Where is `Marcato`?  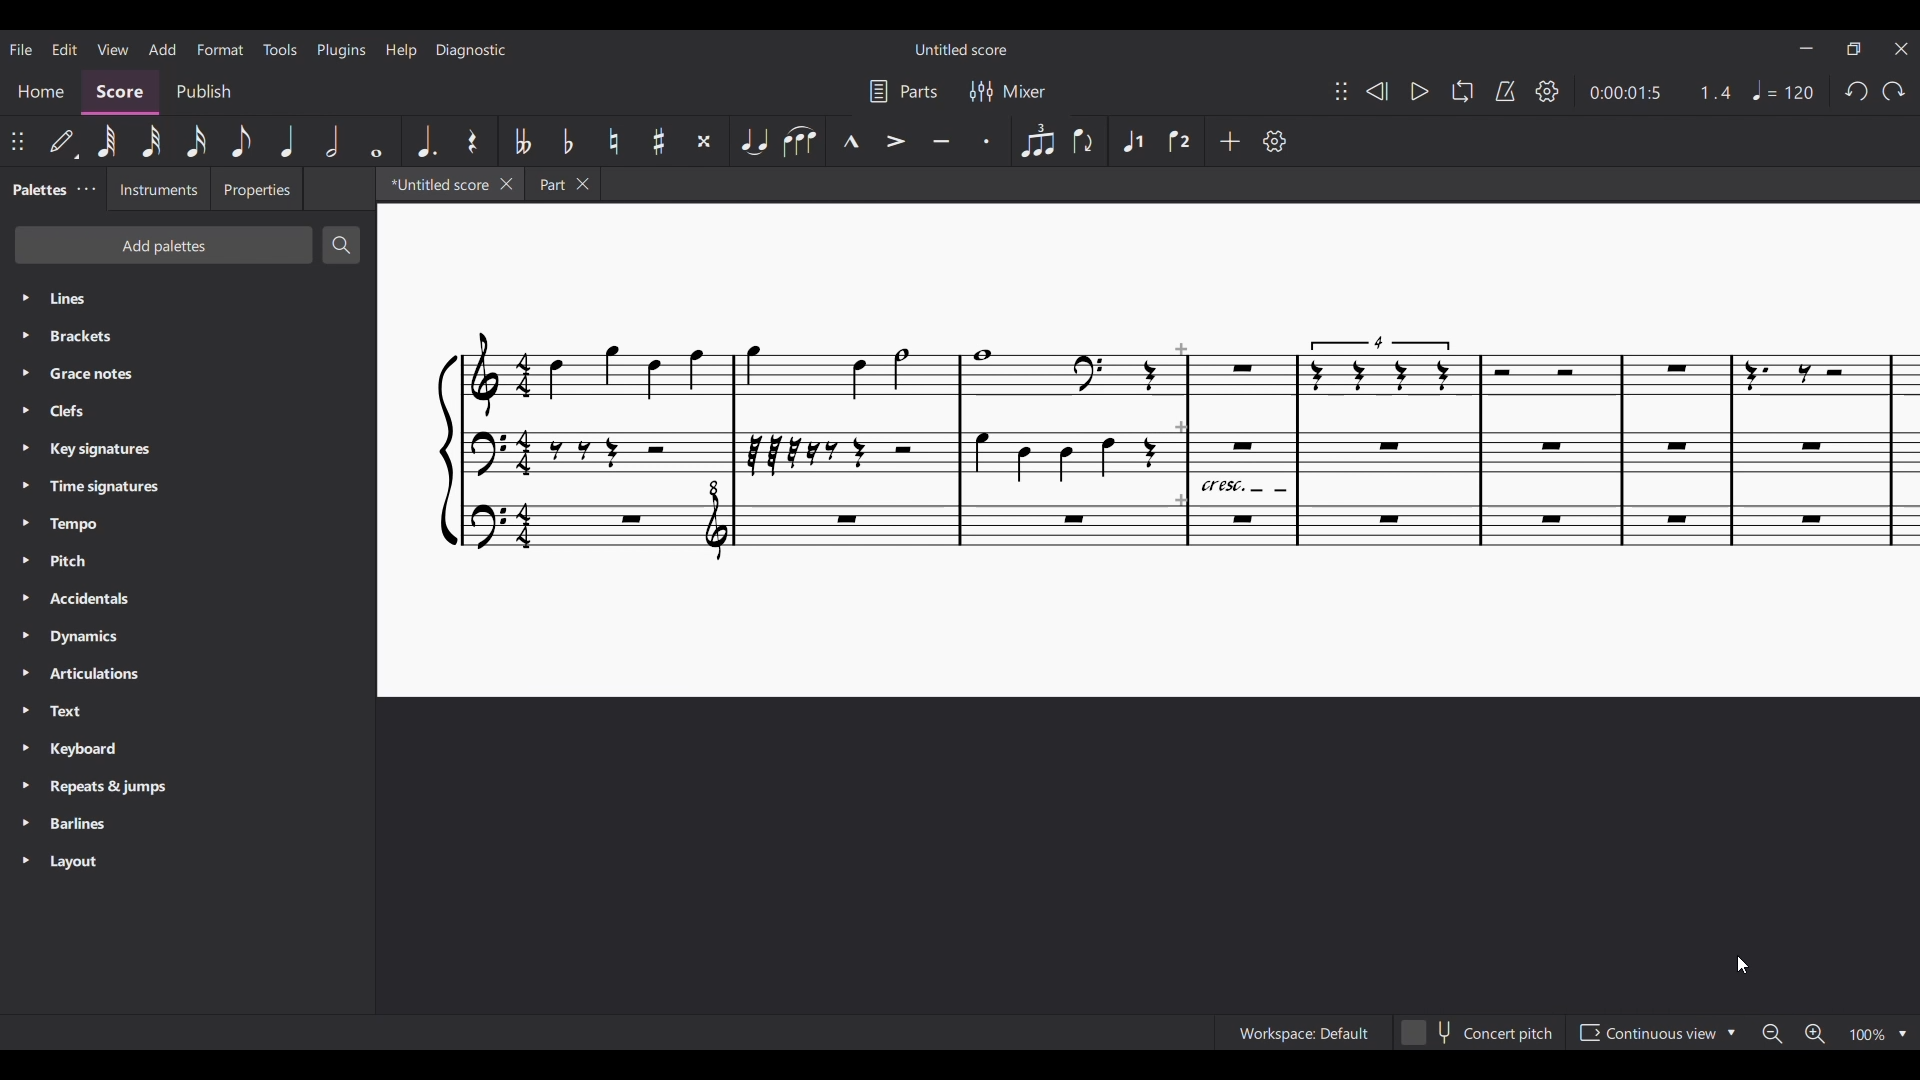
Marcato is located at coordinates (850, 141).